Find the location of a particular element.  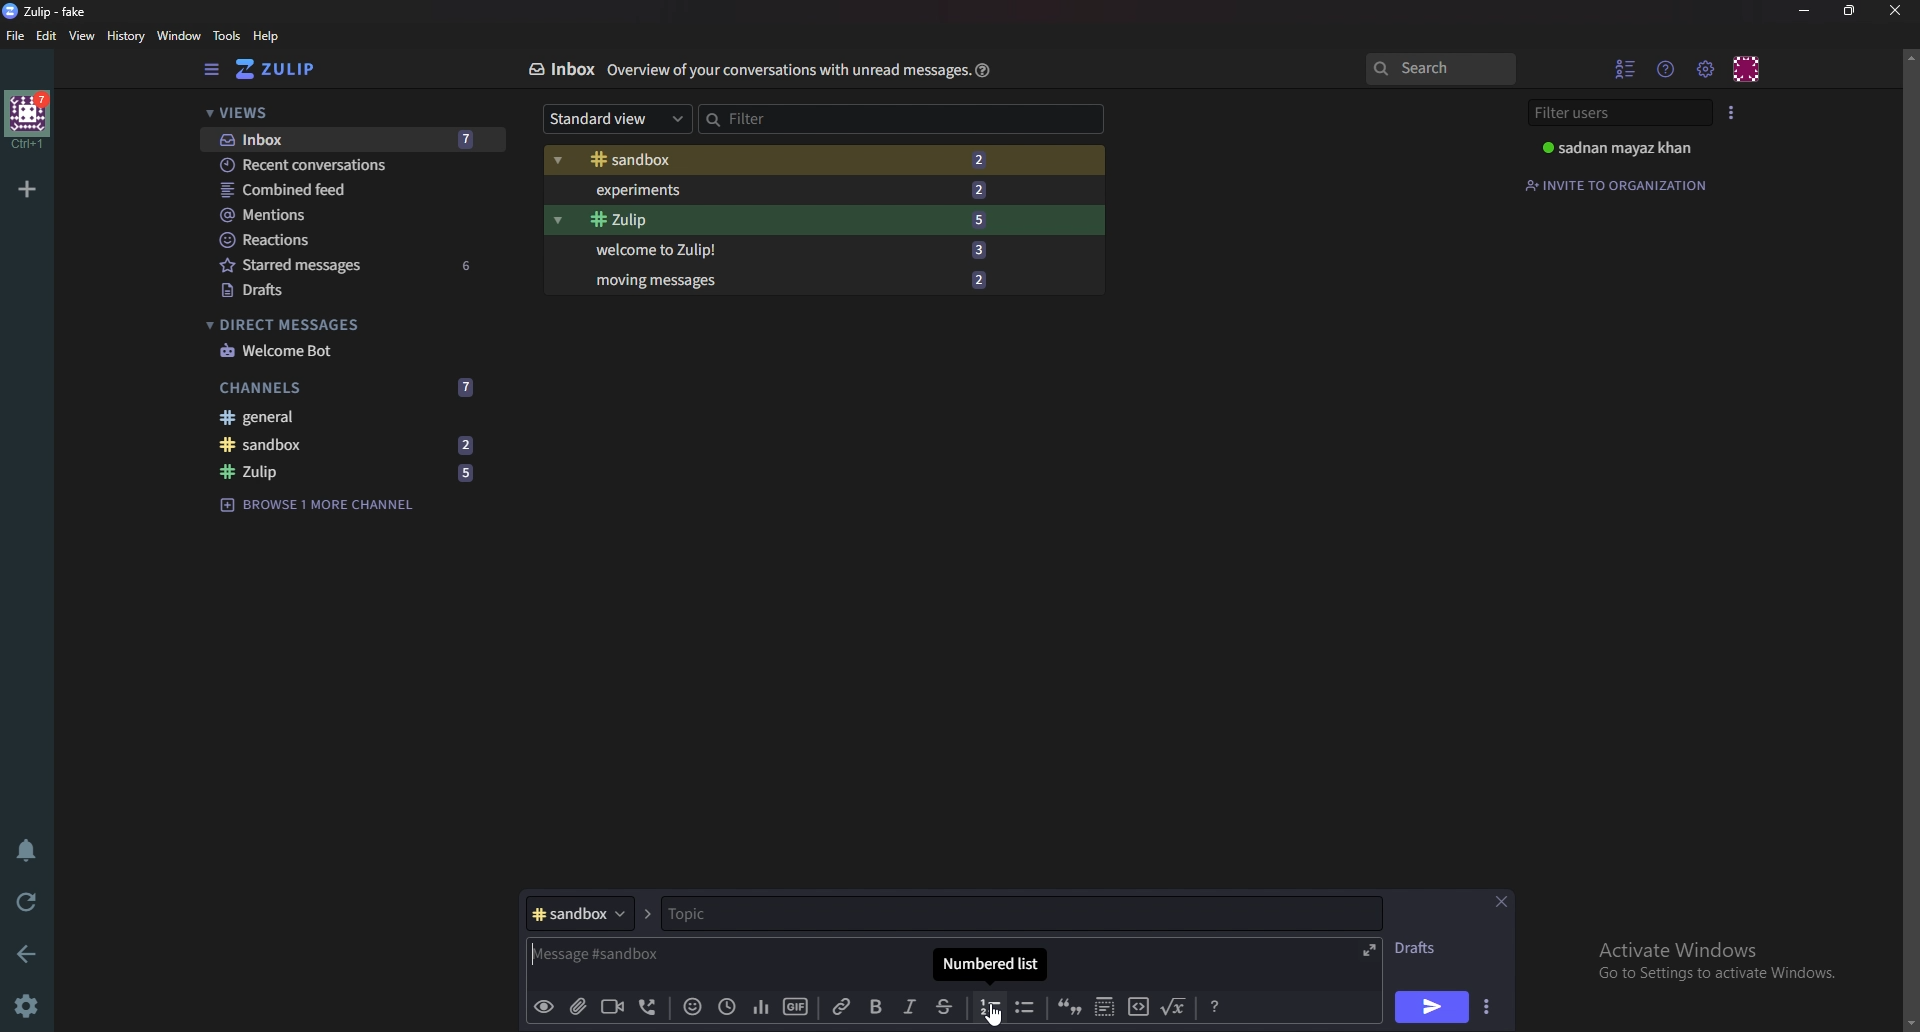

Reload is located at coordinates (30, 900).